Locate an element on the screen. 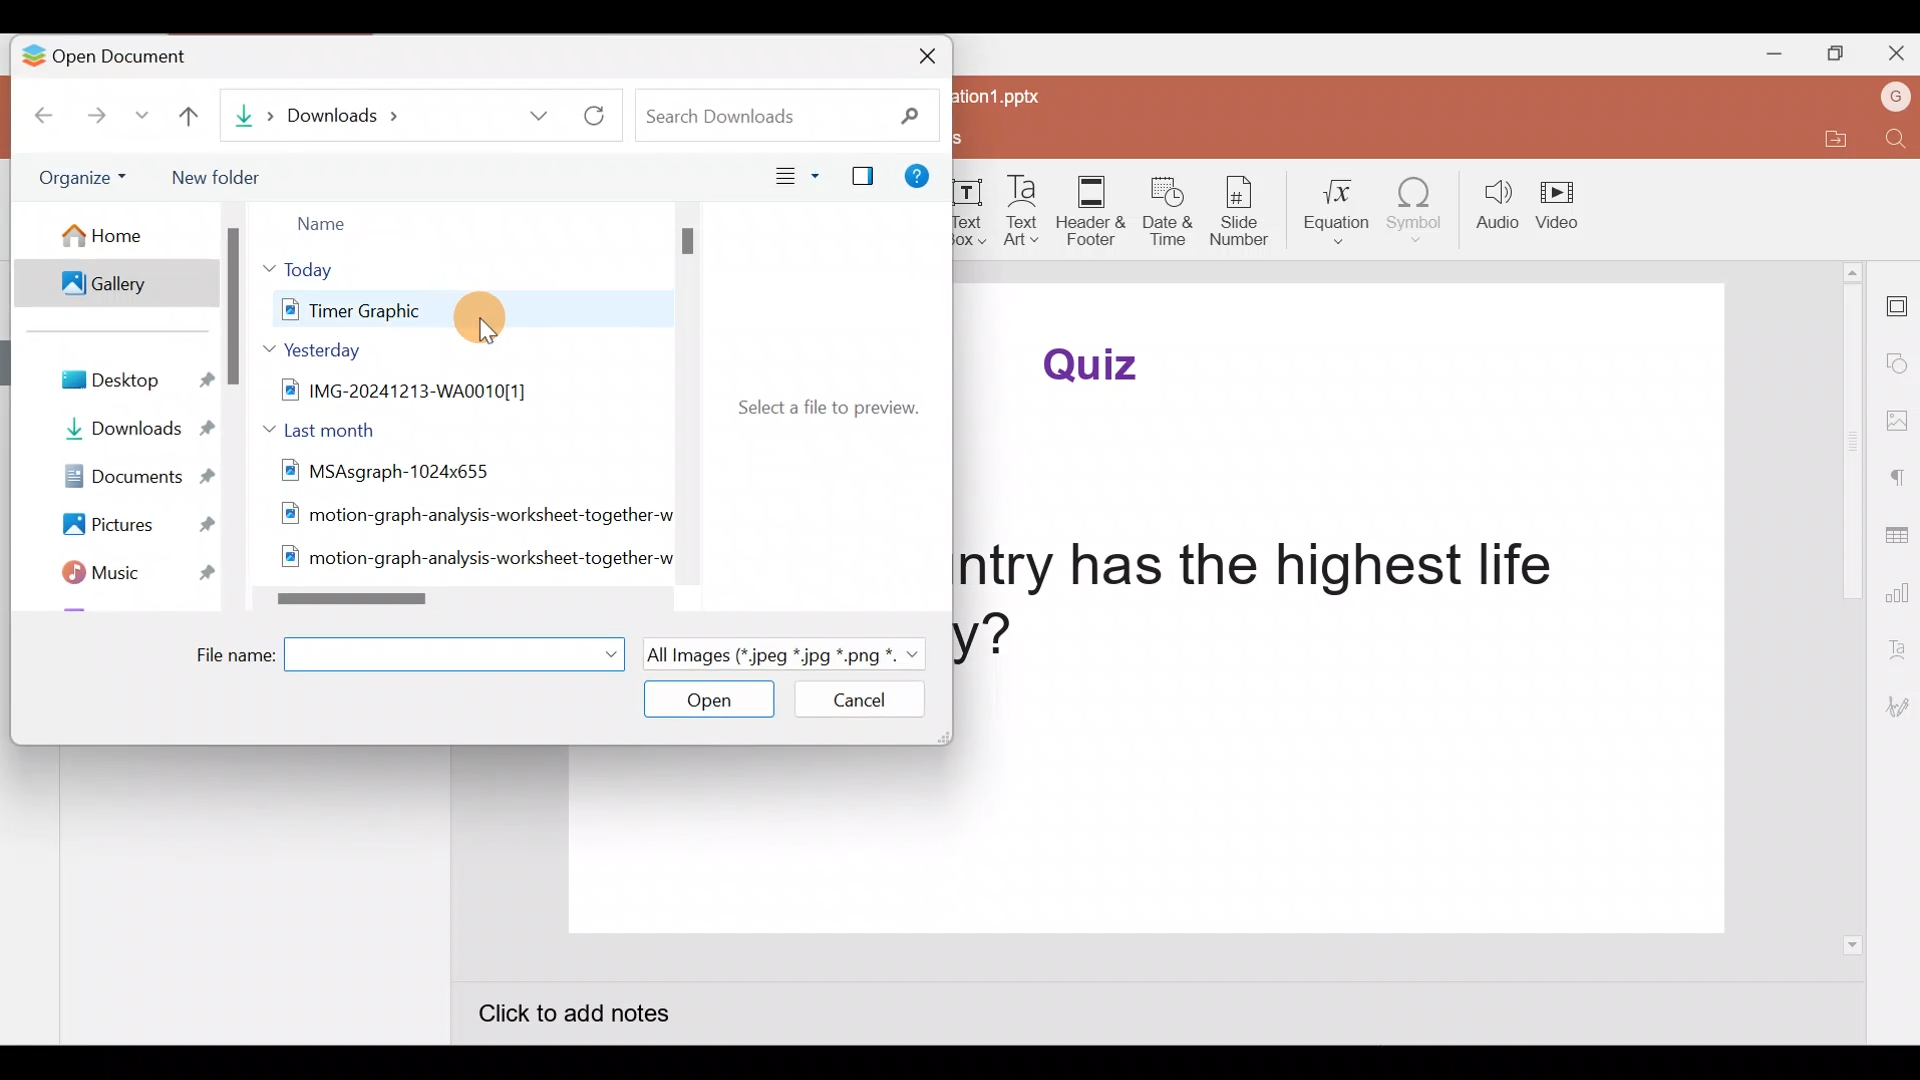 The height and width of the screenshot is (1080, 1920). Desktop is located at coordinates (132, 380).